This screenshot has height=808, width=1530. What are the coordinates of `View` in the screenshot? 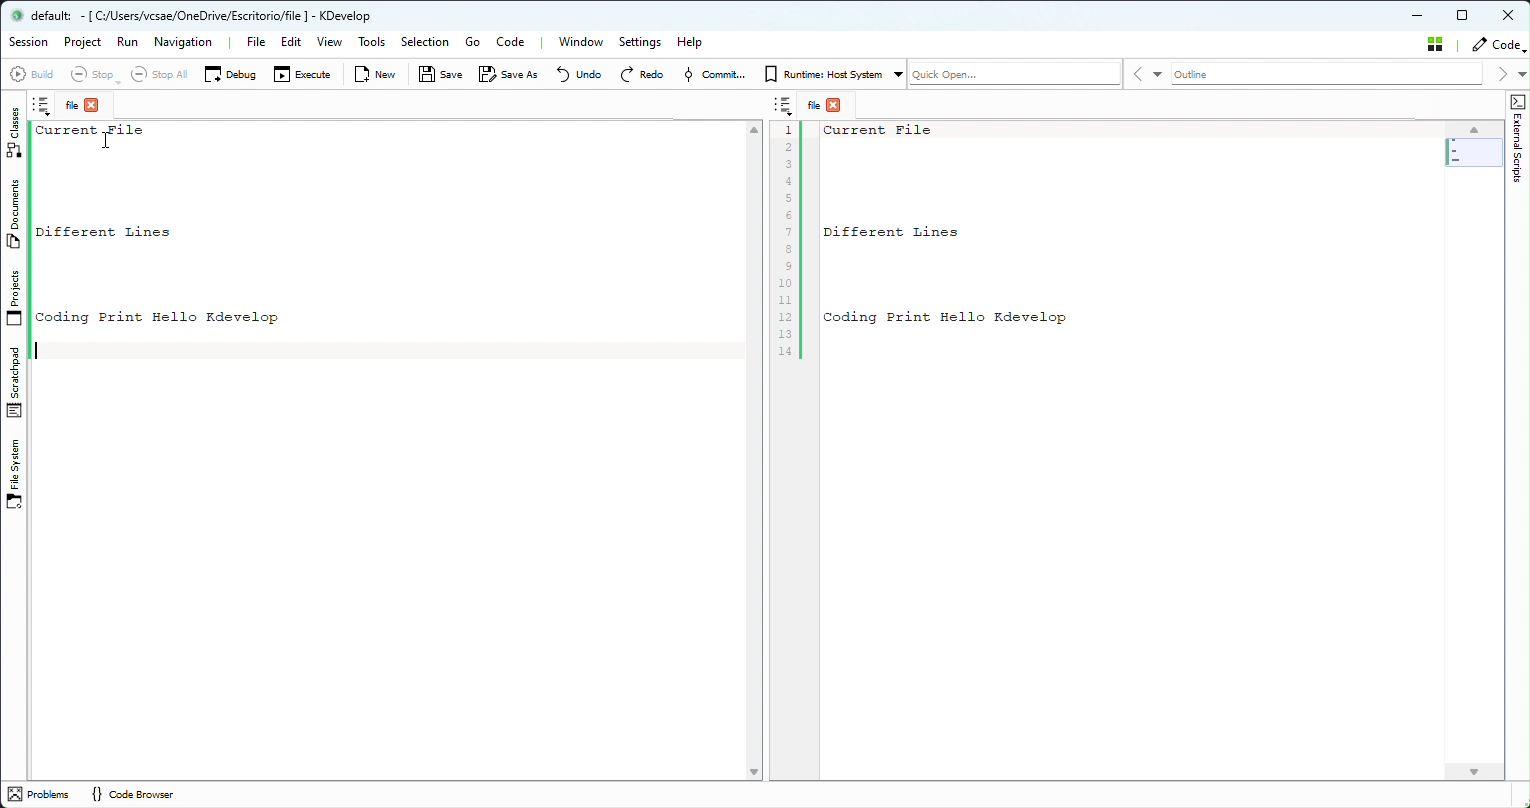 It's located at (326, 45).